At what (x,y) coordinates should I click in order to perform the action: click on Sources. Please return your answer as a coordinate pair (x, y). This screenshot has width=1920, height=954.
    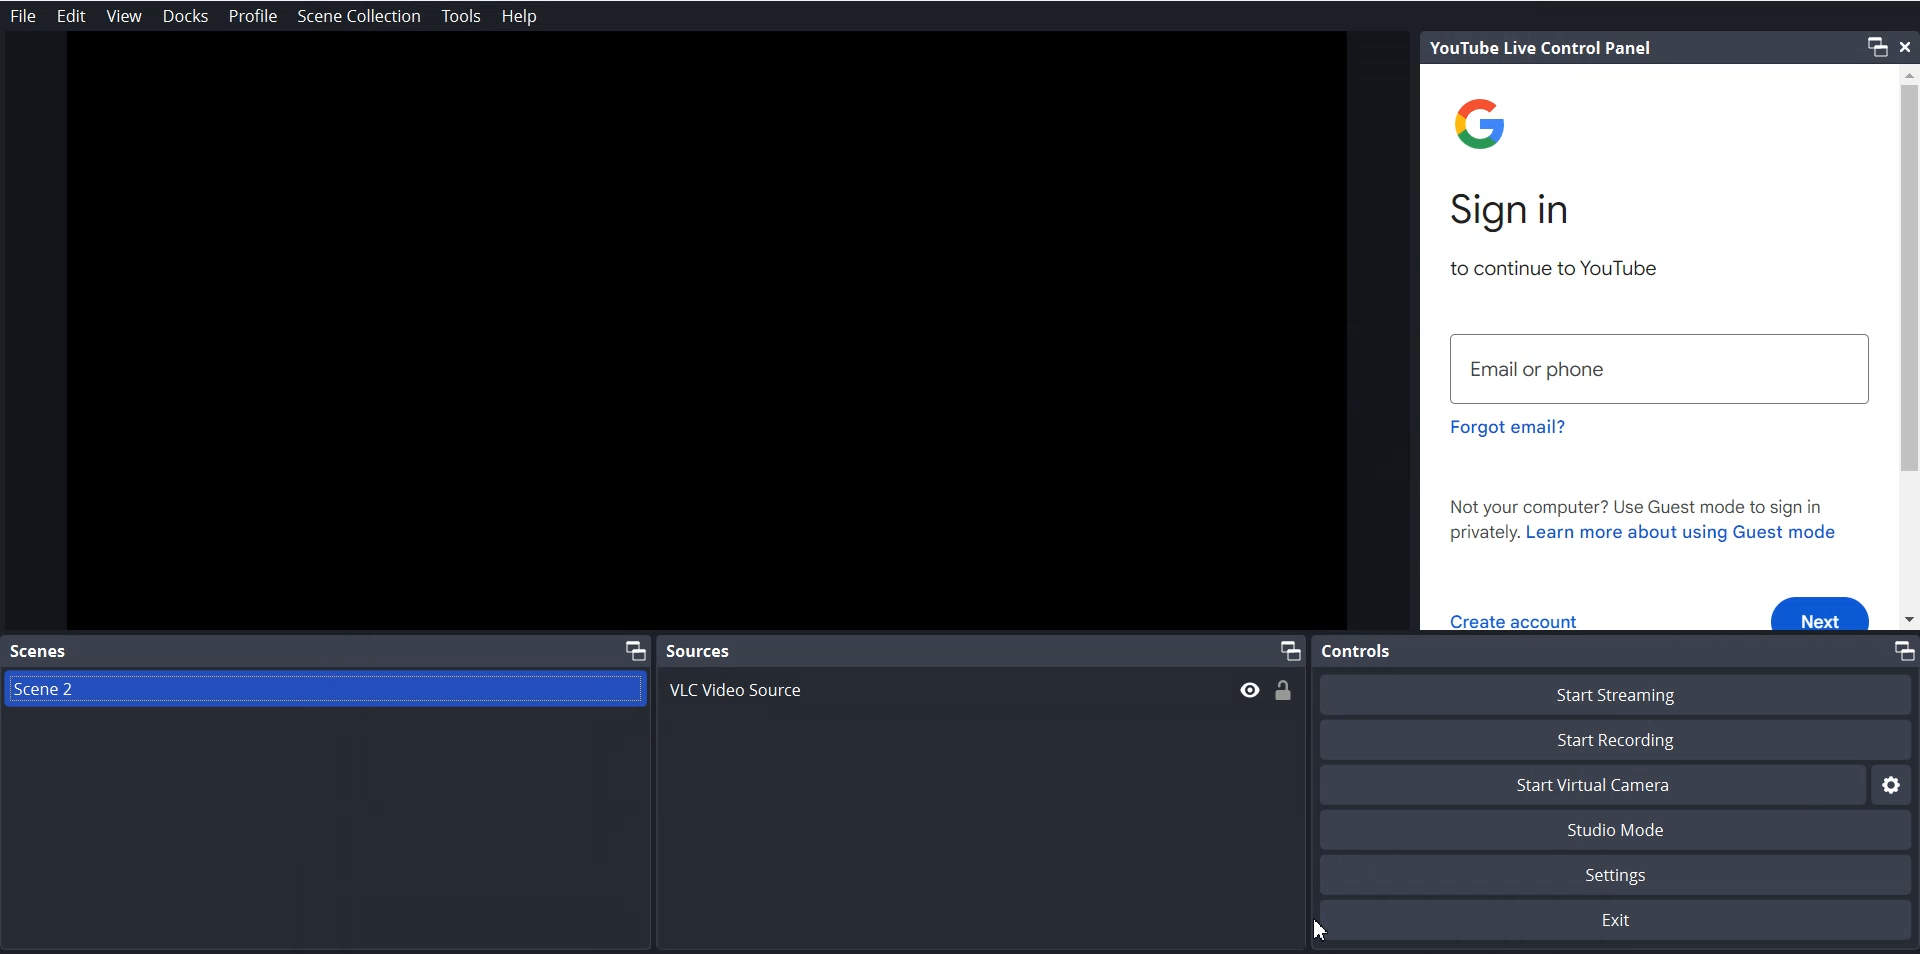
    Looking at the image, I should click on (698, 650).